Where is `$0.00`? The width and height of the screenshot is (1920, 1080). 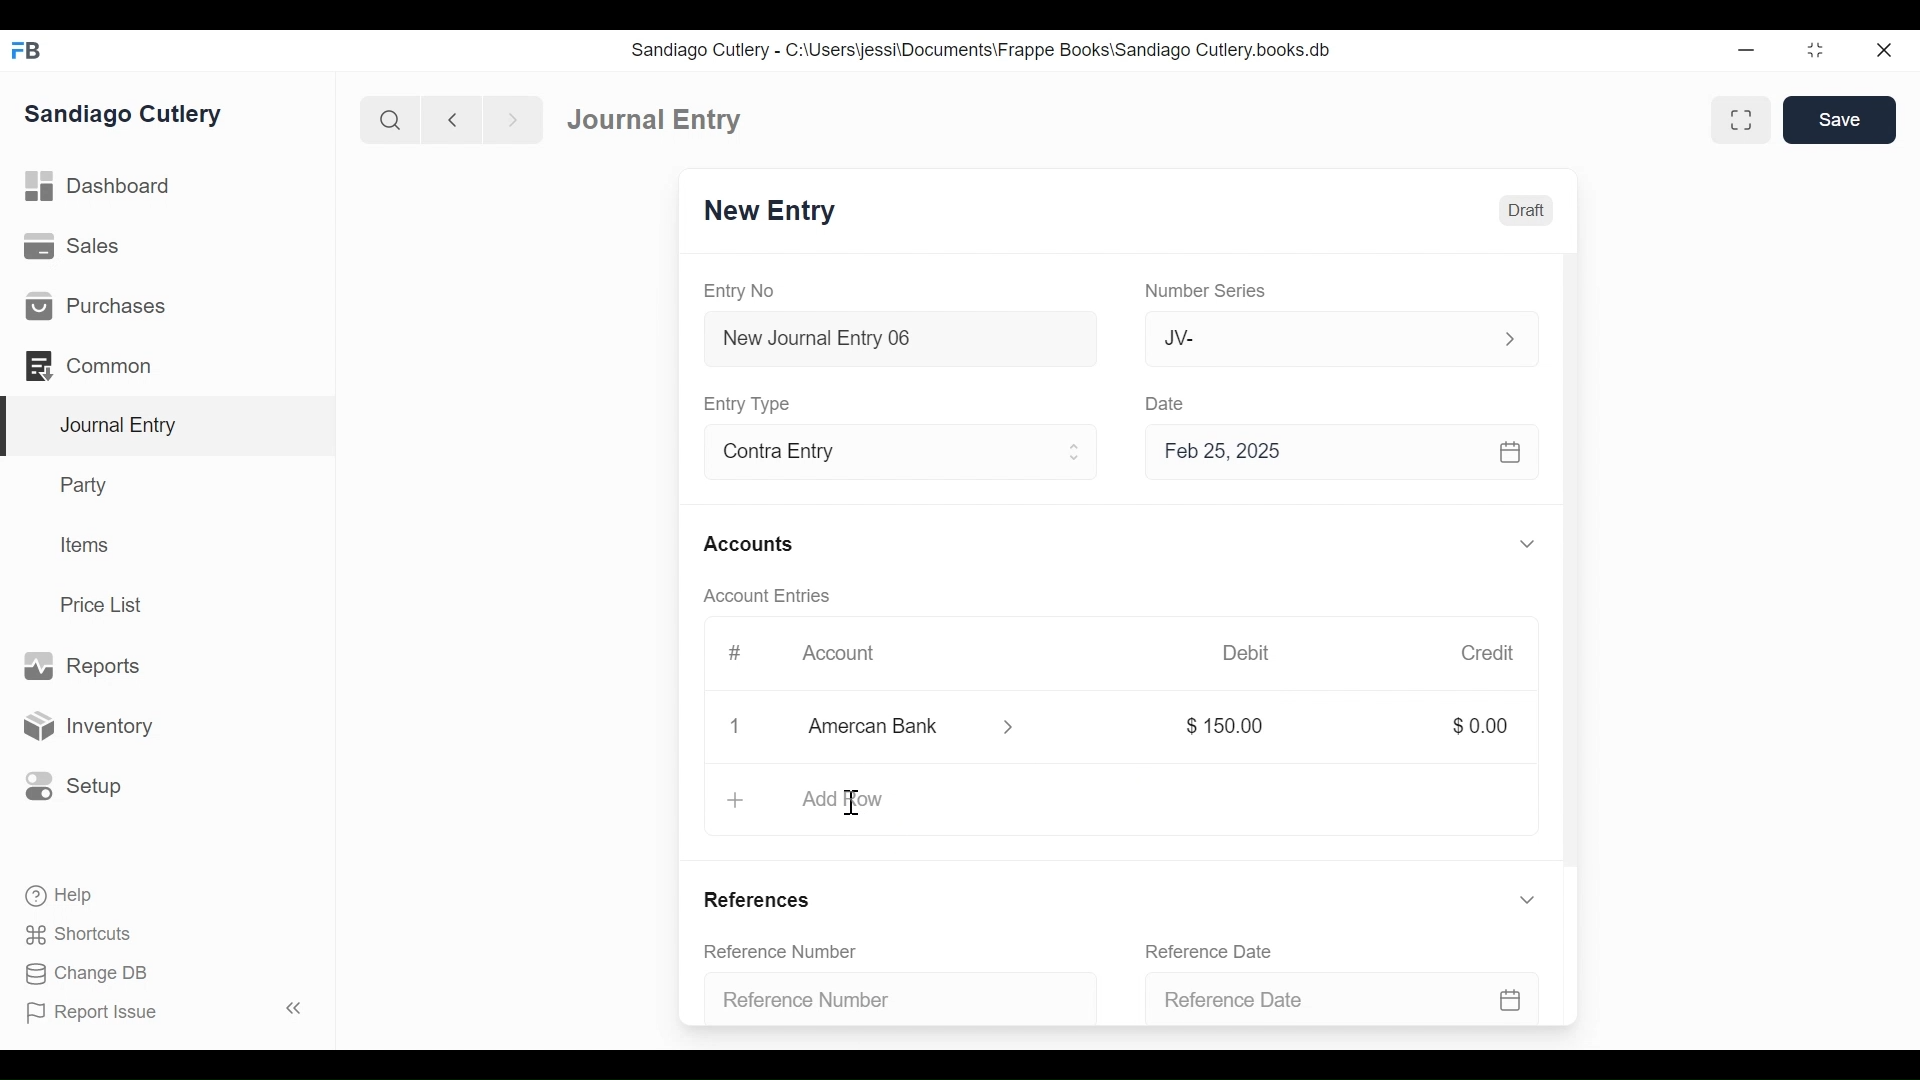
$0.00 is located at coordinates (1480, 724).